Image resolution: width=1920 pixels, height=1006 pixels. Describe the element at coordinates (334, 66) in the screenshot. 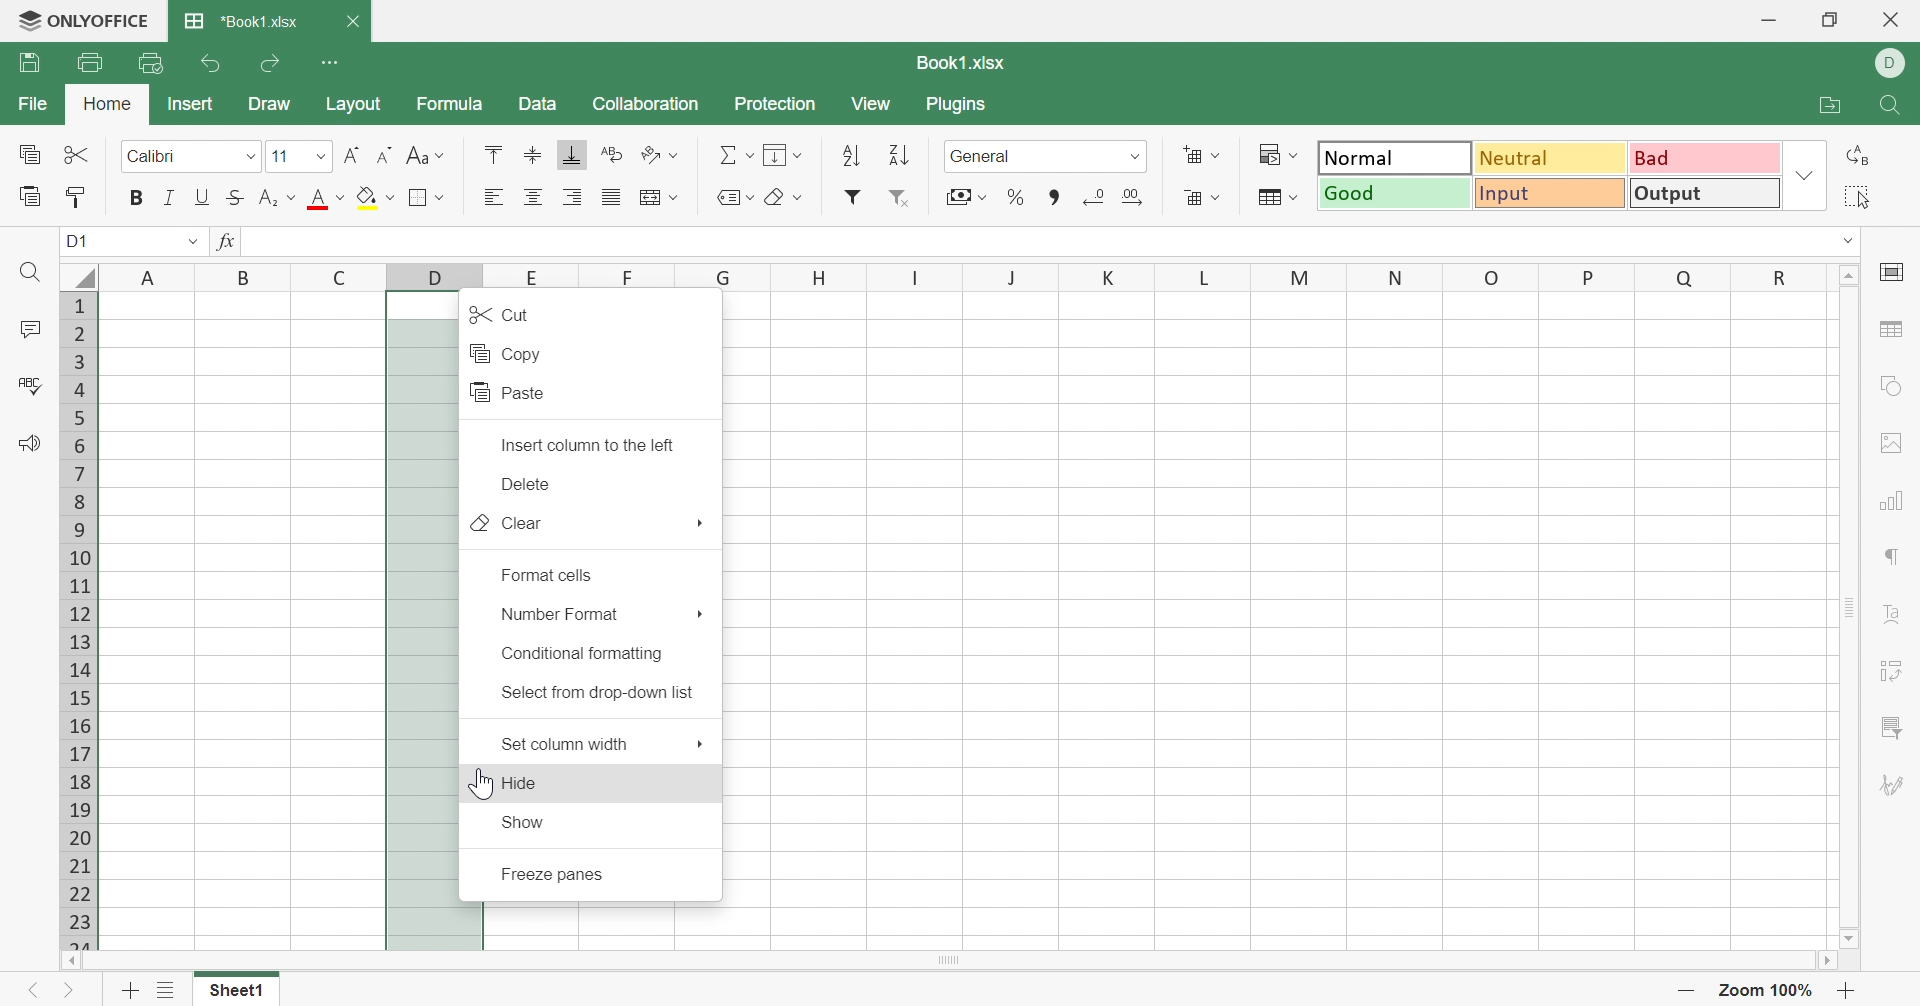

I see `Customize Quick Access Toolbar` at that location.